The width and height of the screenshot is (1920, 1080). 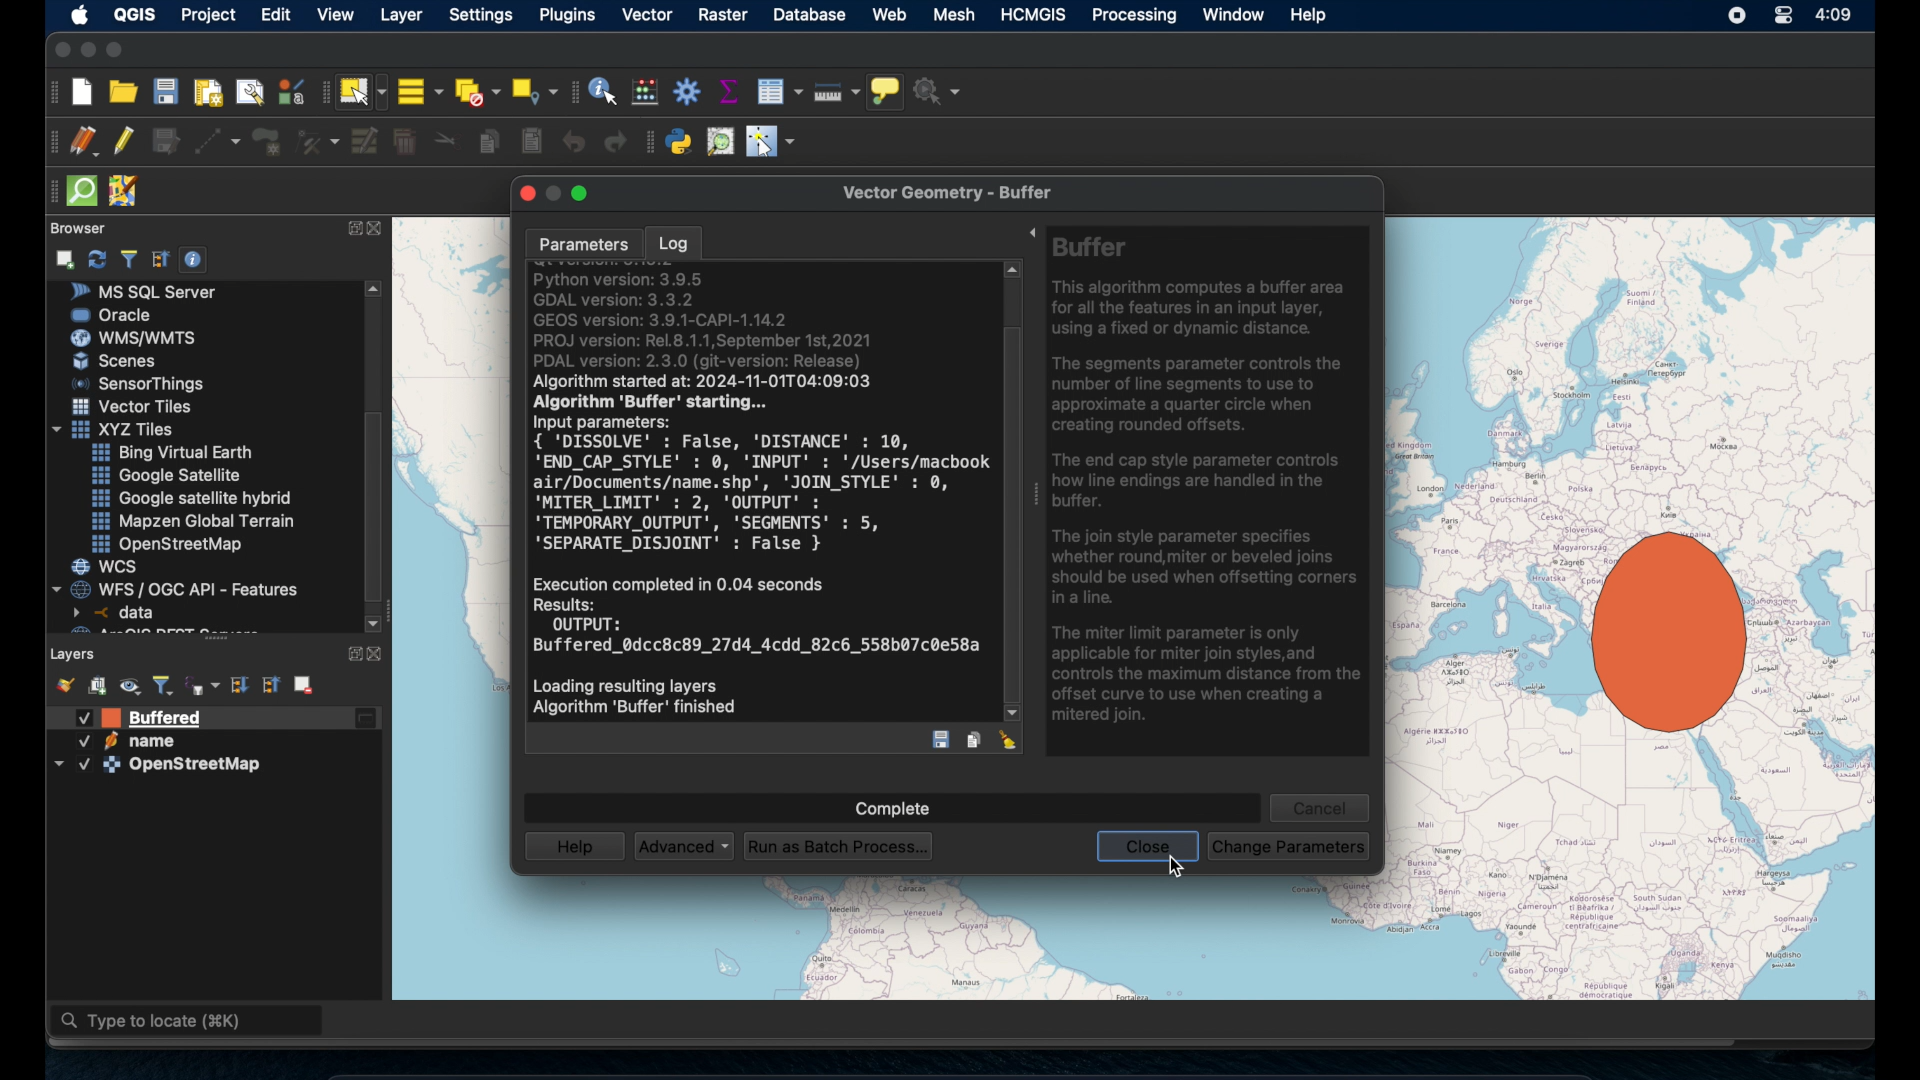 What do you see at coordinates (574, 143) in the screenshot?
I see `undo` at bounding box center [574, 143].